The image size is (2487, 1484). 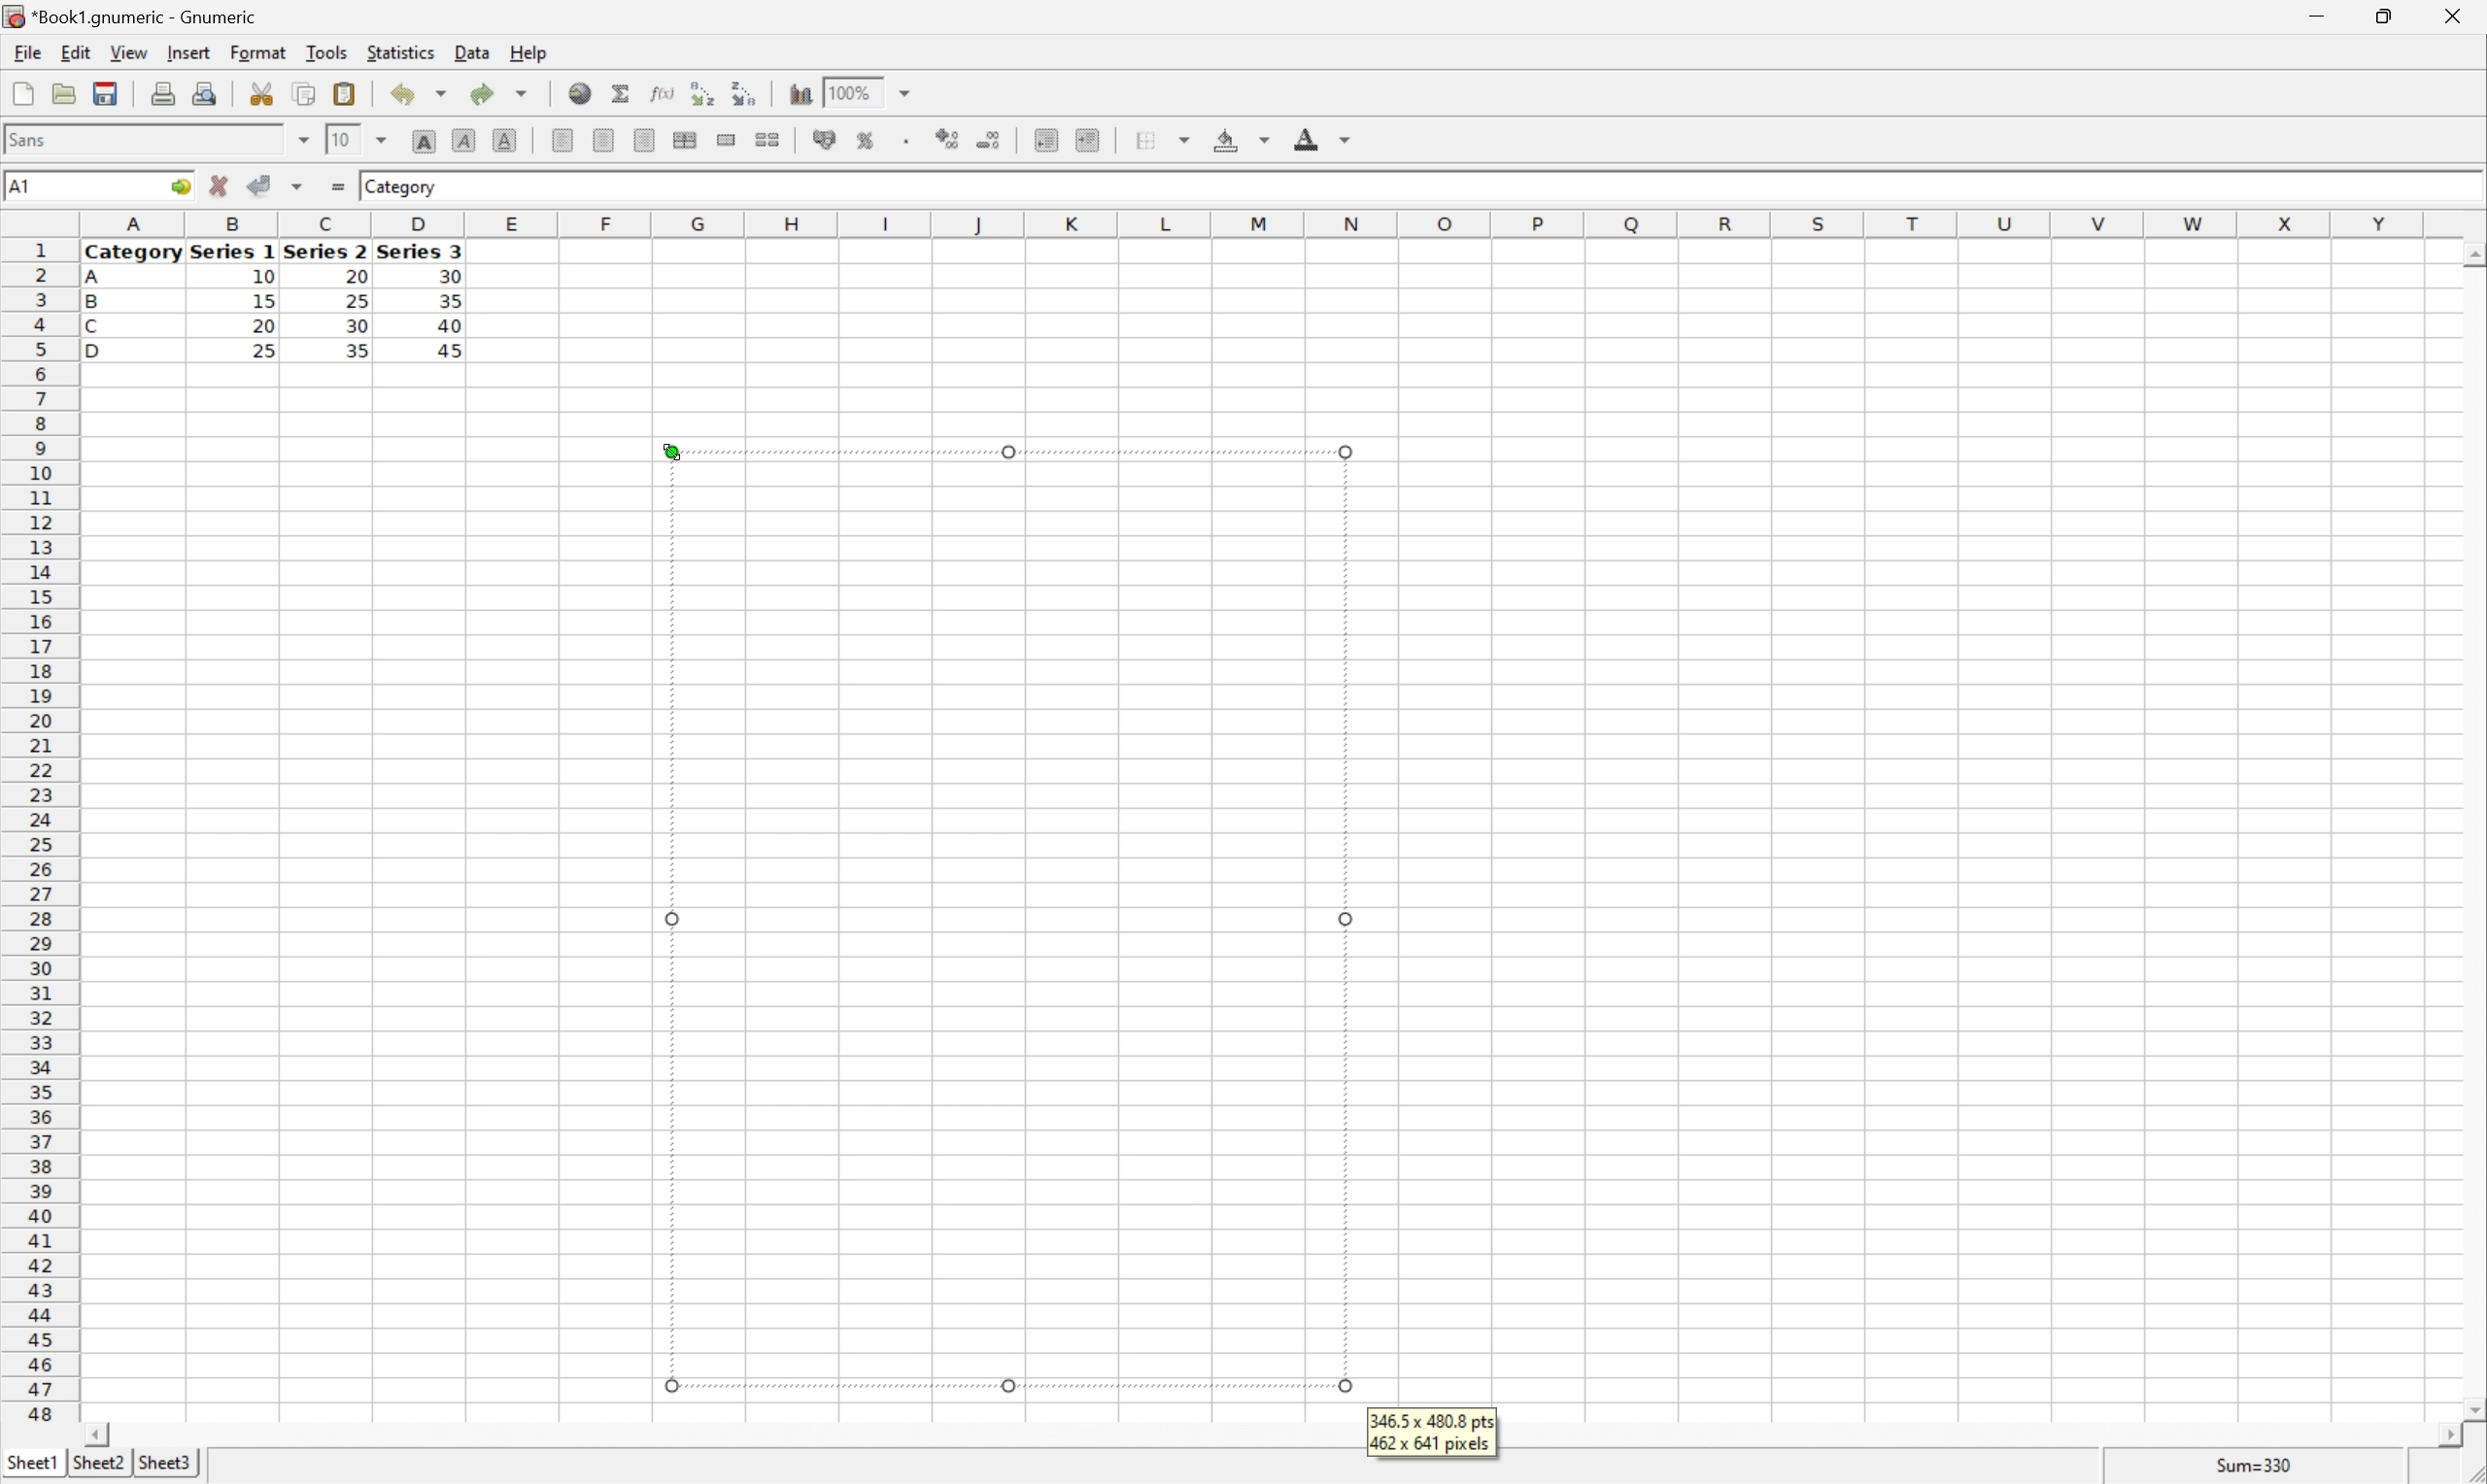 I want to click on Minimize, so click(x=2310, y=17).